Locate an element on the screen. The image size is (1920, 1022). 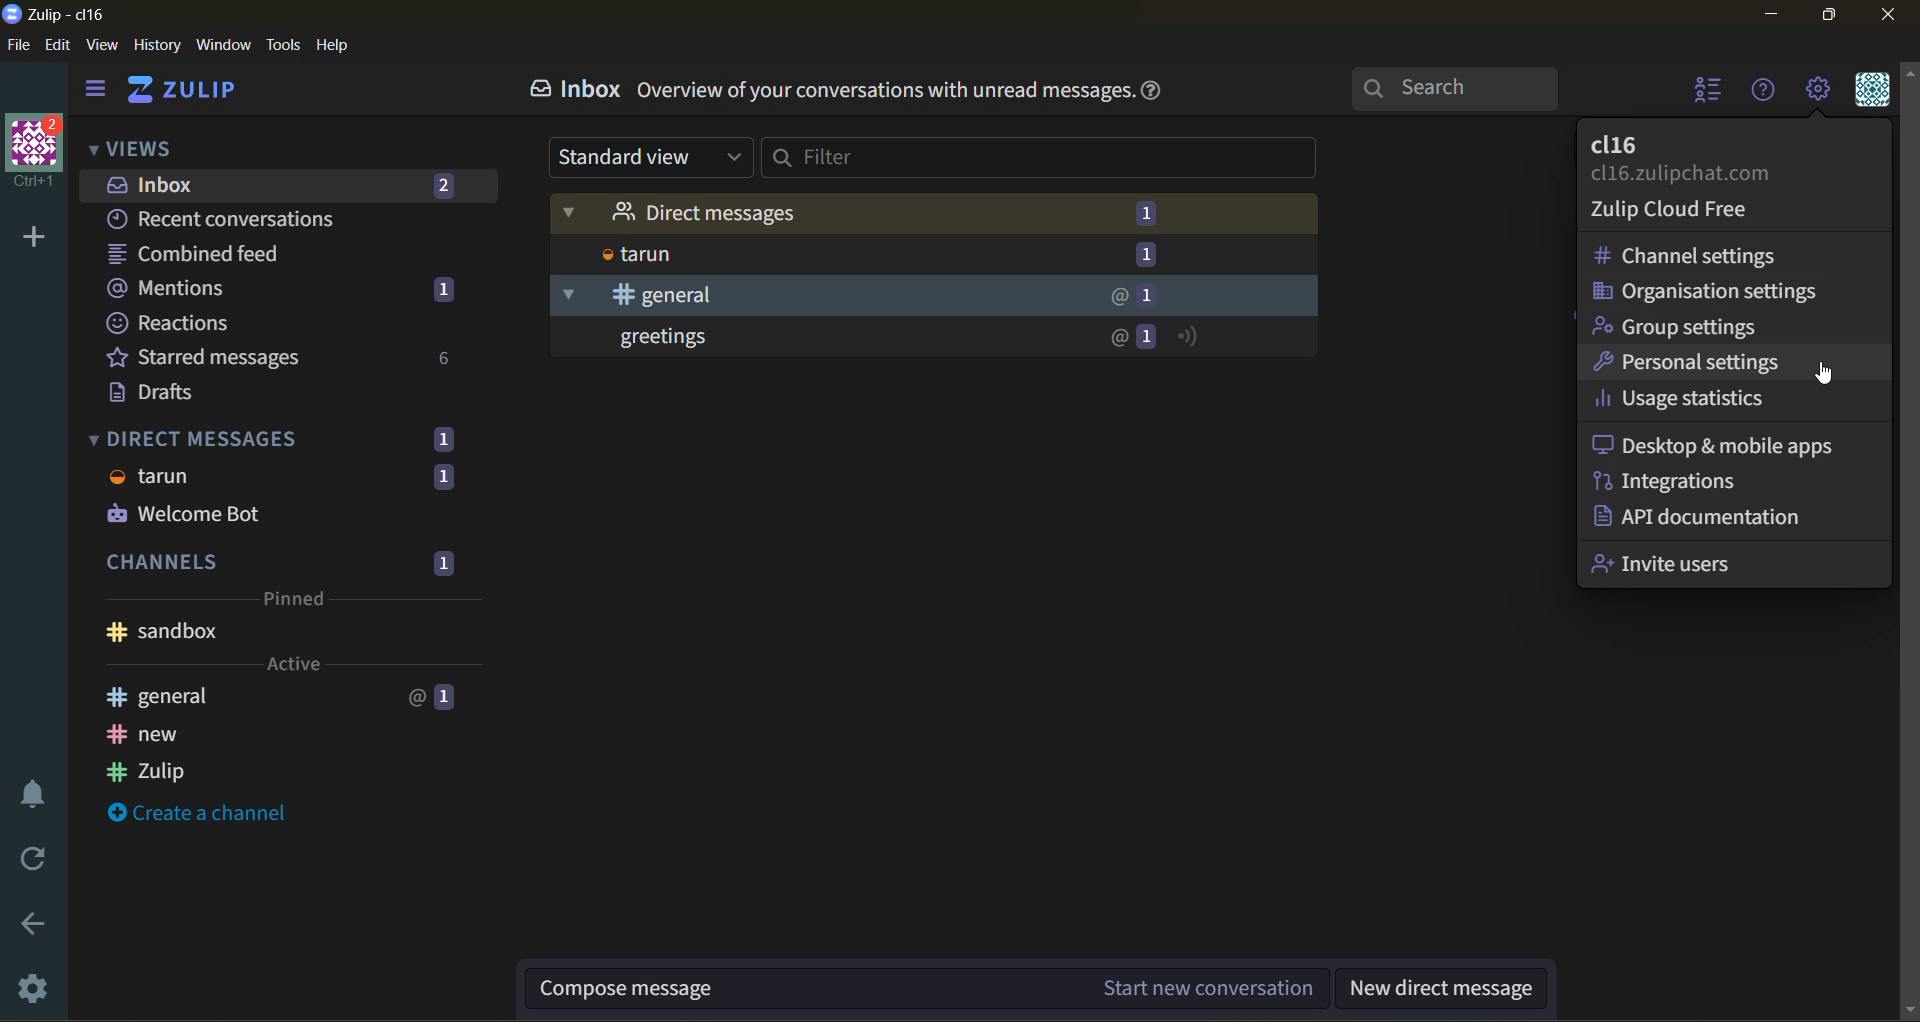
group settings is located at coordinates (1690, 329).